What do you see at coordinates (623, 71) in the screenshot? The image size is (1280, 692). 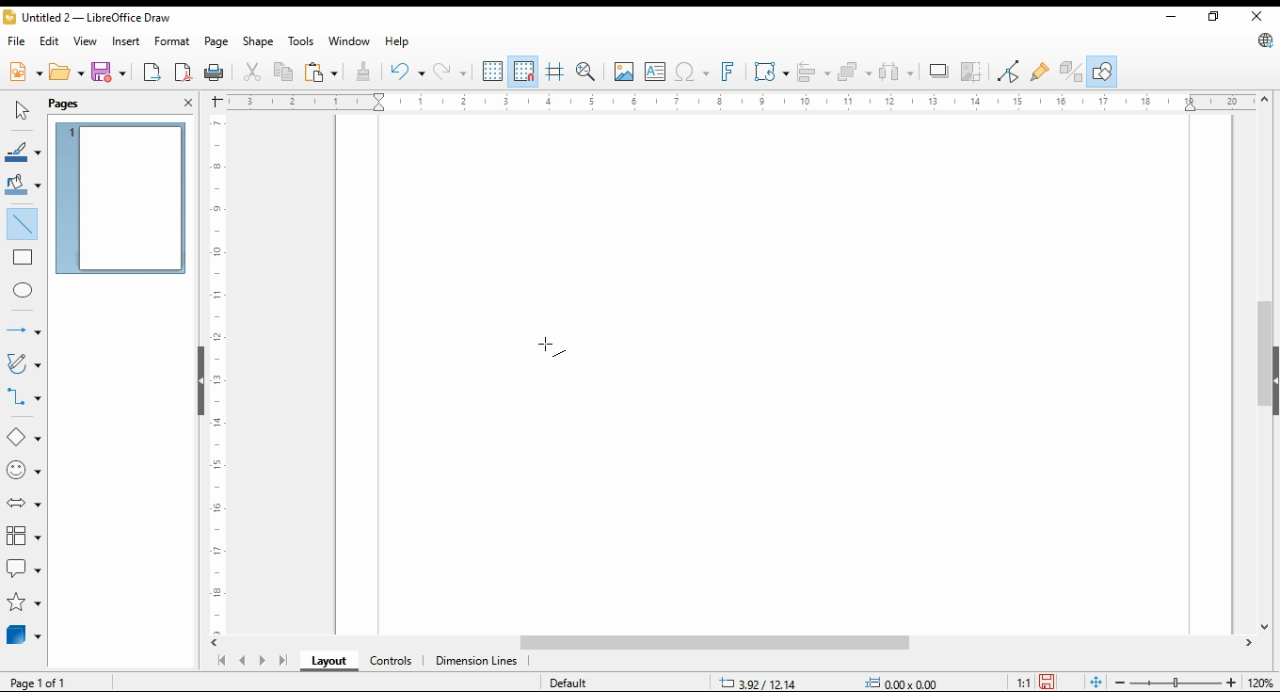 I see `insert image` at bounding box center [623, 71].